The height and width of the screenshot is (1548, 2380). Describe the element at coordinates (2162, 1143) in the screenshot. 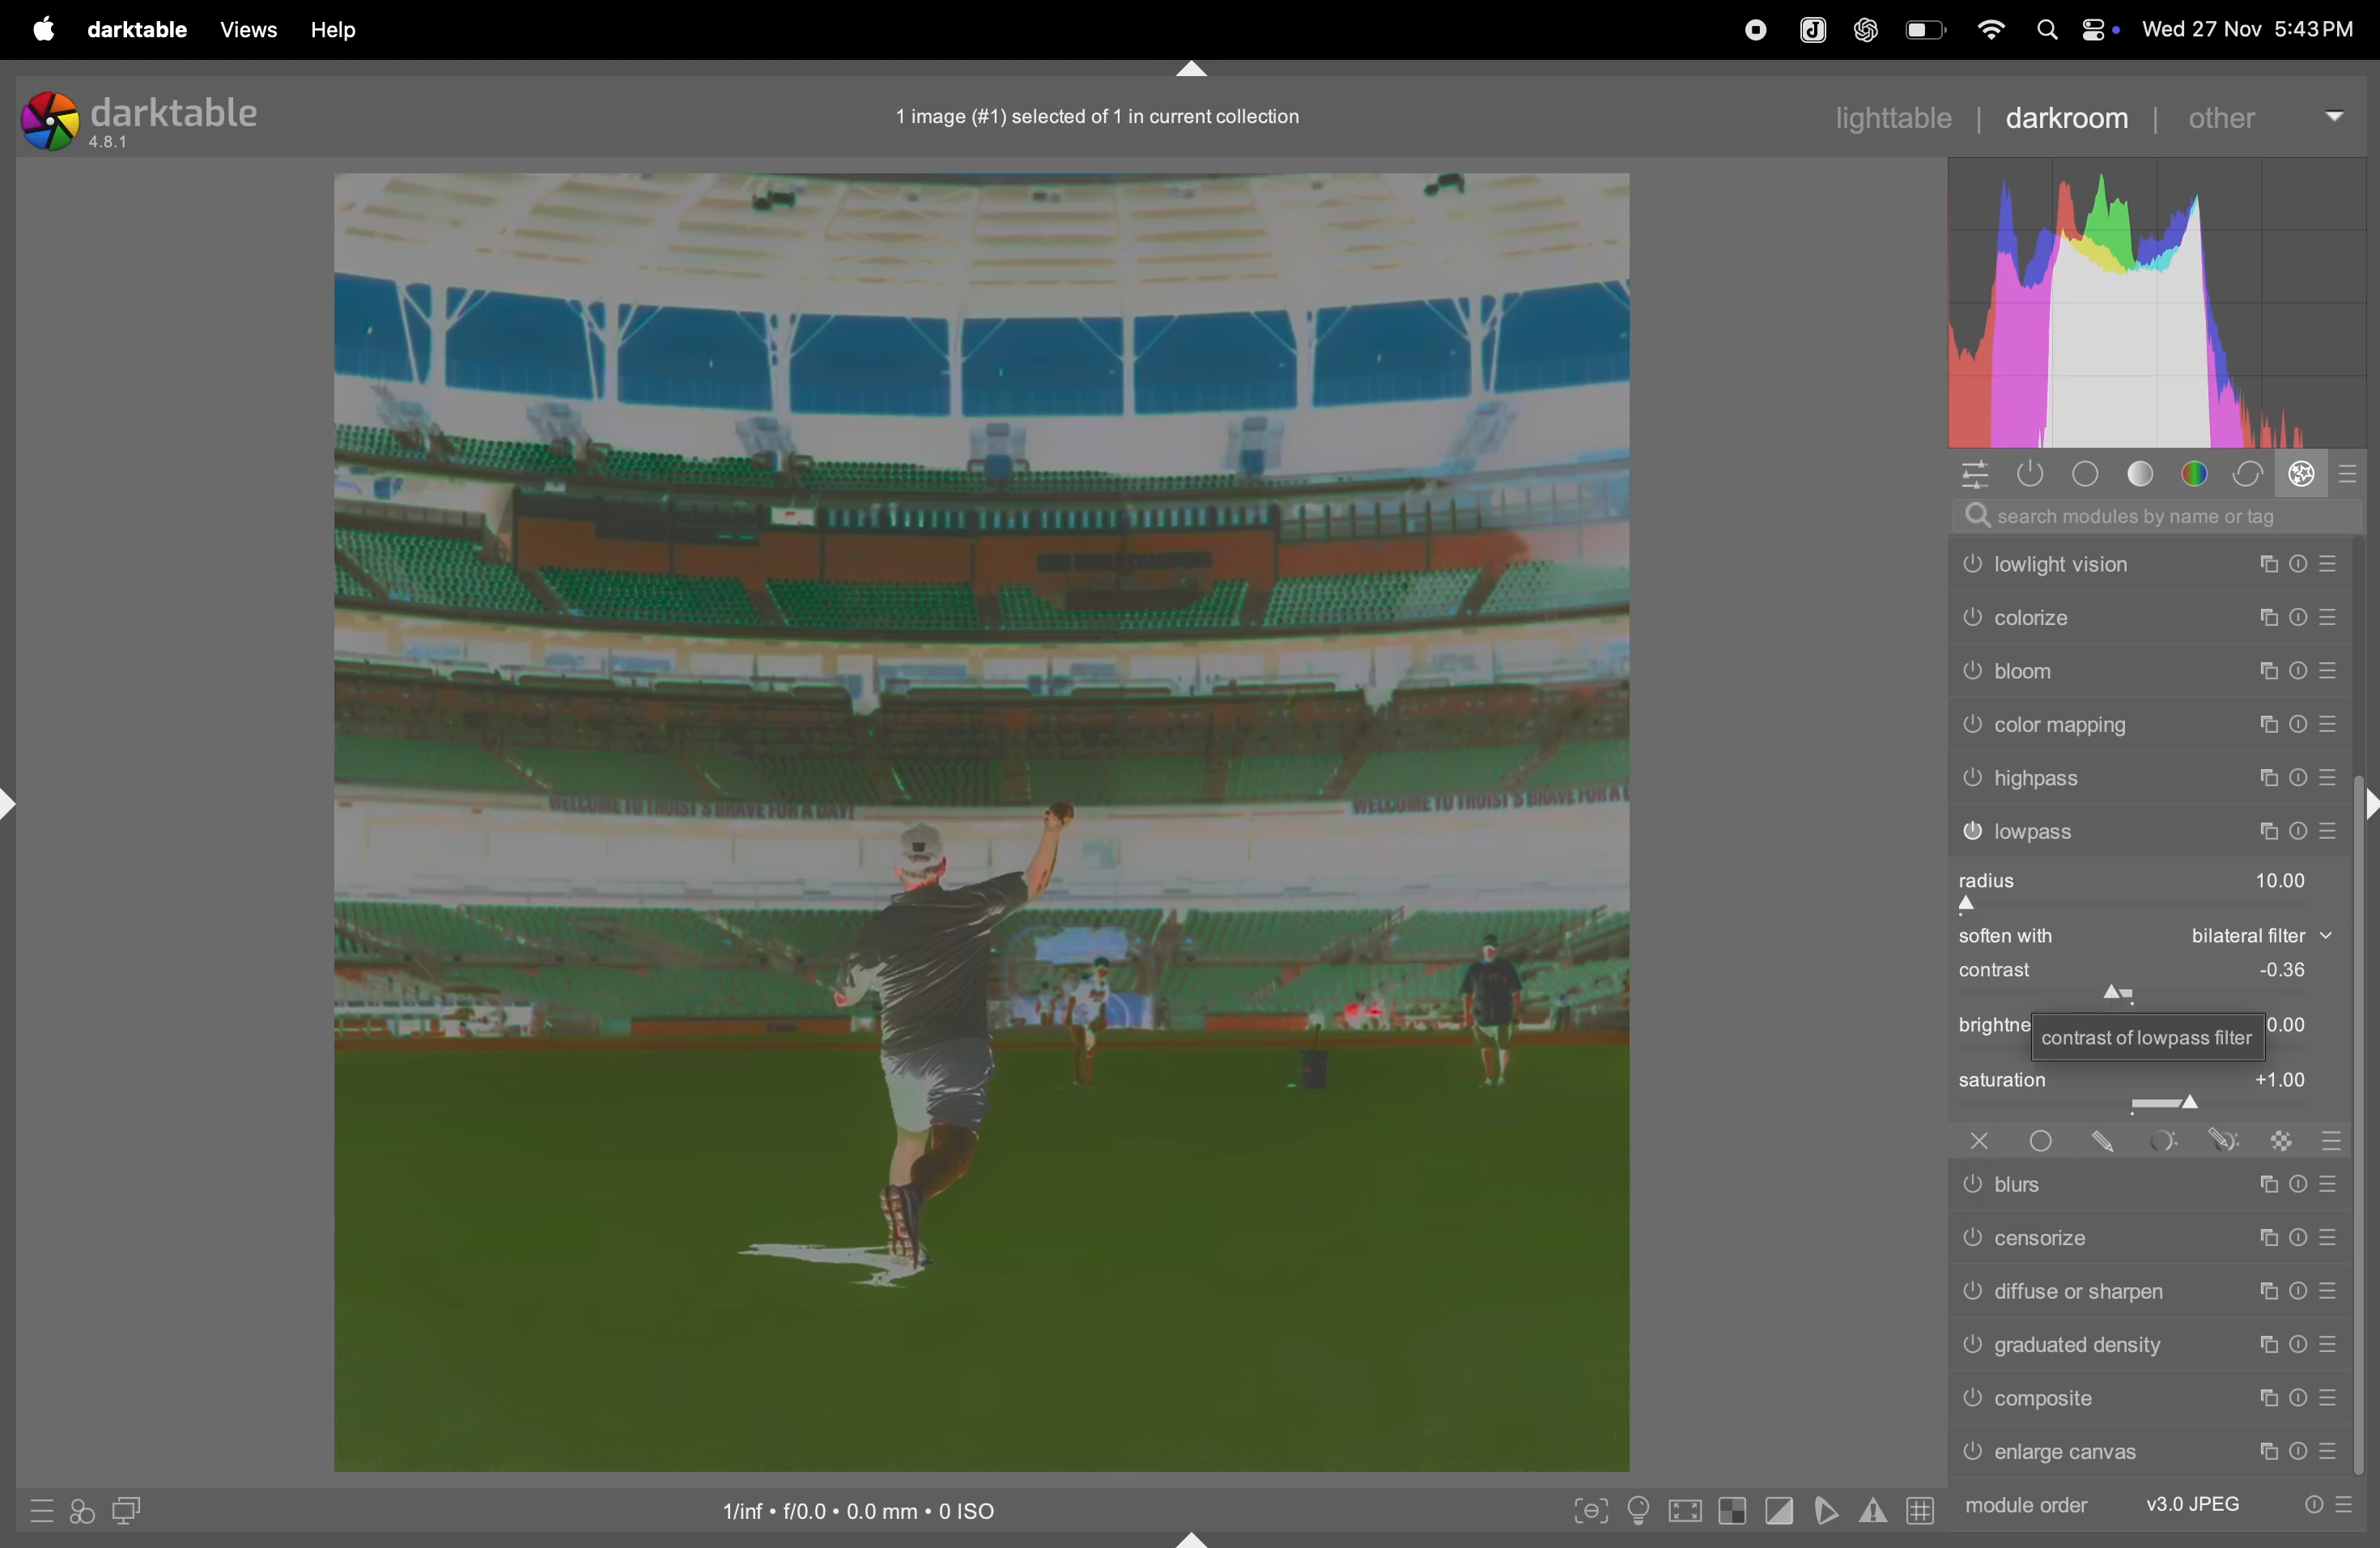

I see `parametric mask` at that location.